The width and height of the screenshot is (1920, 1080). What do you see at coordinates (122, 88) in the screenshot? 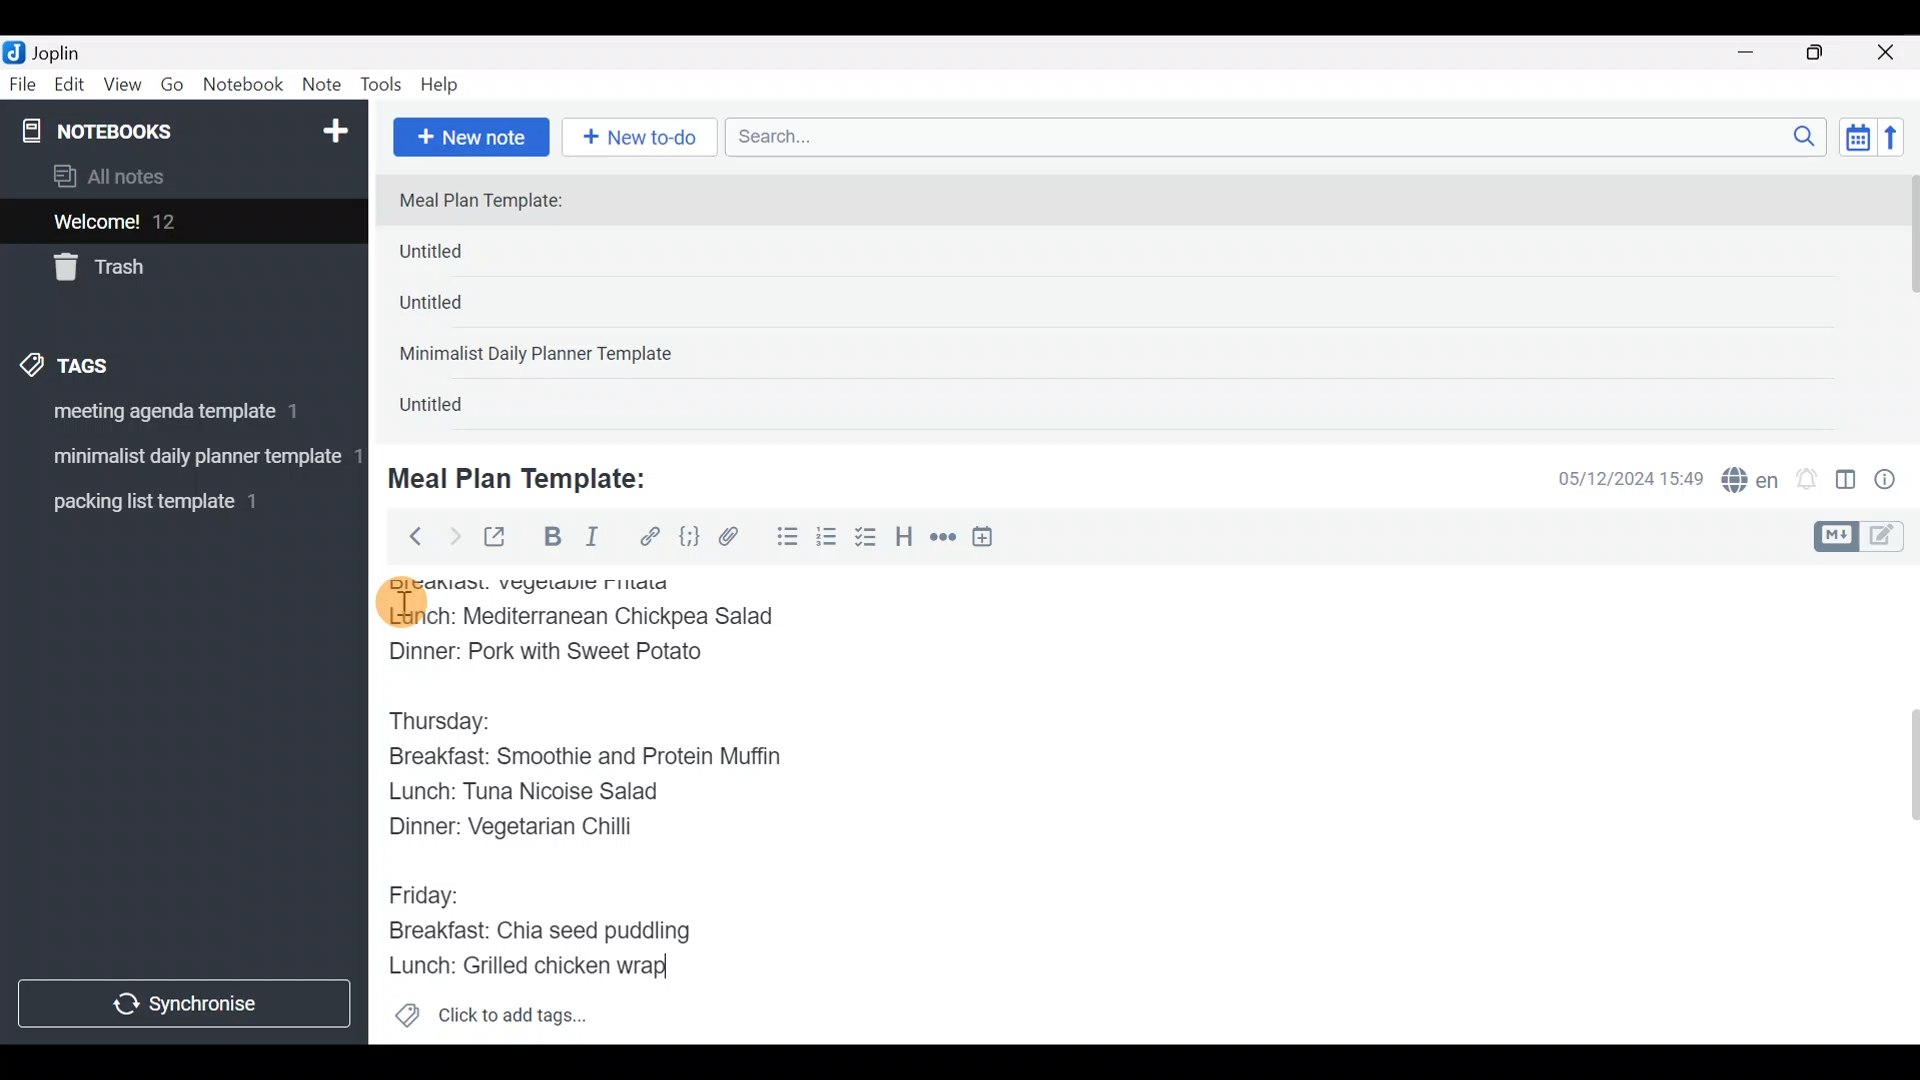
I see `View` at bounding box center [122, 88].